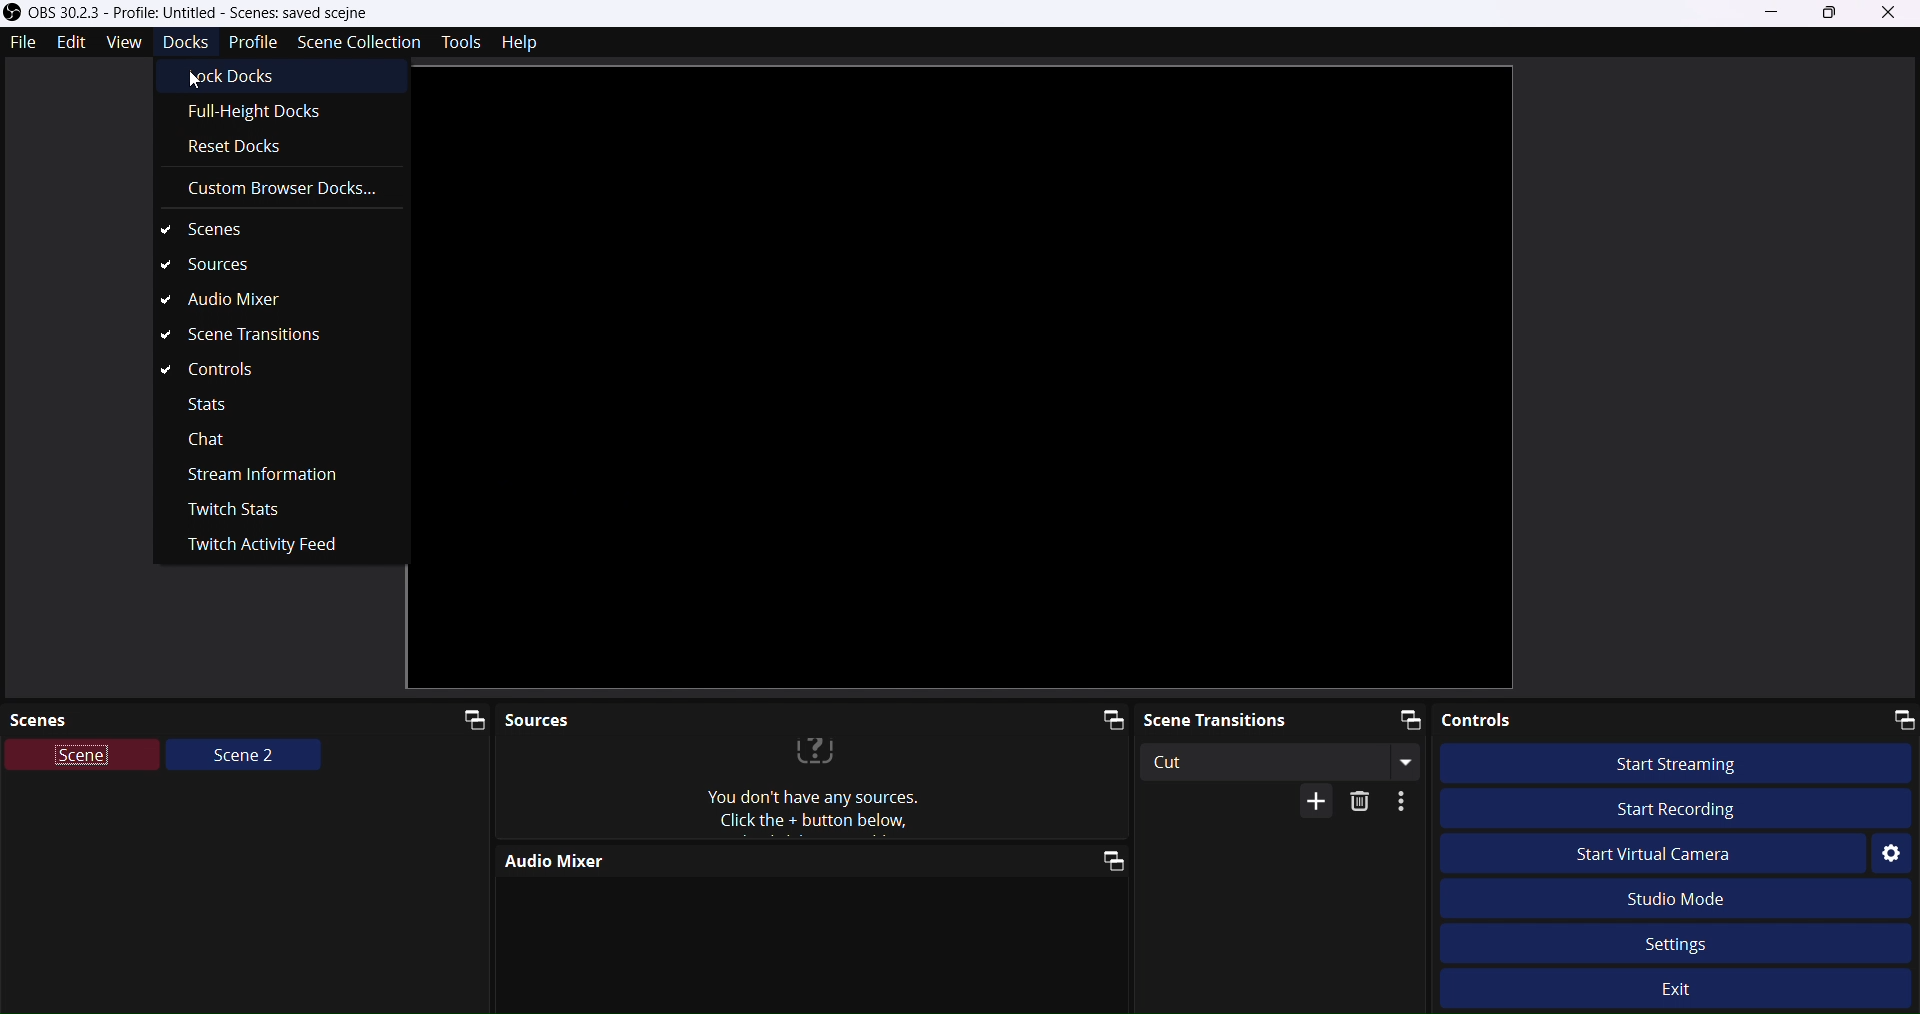 This screenshot has height=1014, width=1920. I want to click on Scene Transitions, so click(256, 334).